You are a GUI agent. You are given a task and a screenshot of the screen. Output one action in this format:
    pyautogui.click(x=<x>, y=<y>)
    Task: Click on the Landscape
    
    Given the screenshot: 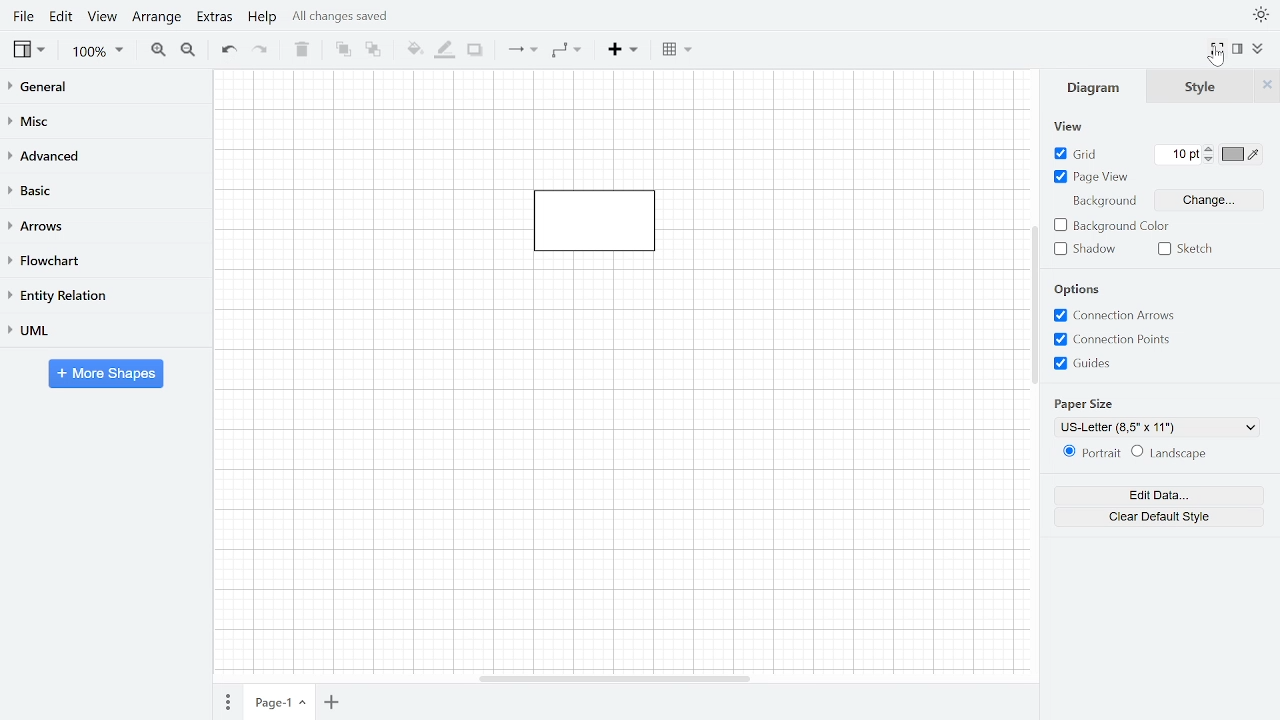 What is the action you would take?
    pyautogui.click(x=1173, y=452)
    